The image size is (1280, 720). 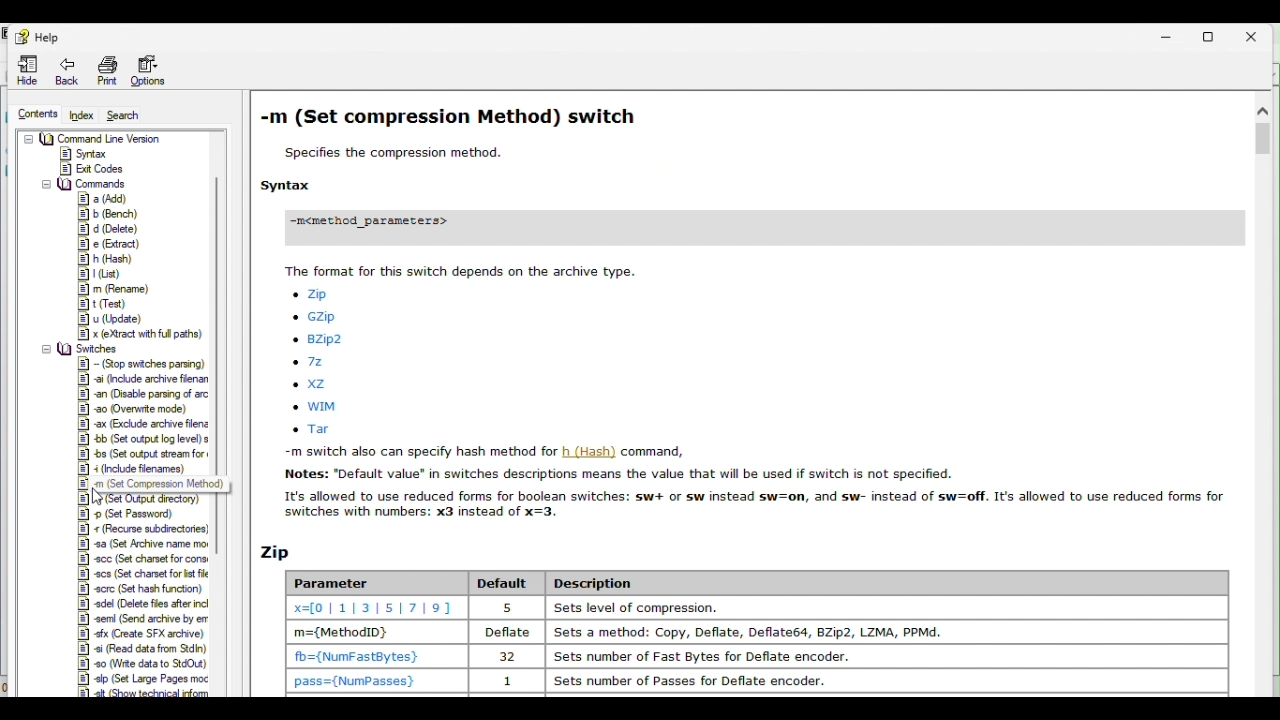 I want to click on rename, so click(x=112, y=290).